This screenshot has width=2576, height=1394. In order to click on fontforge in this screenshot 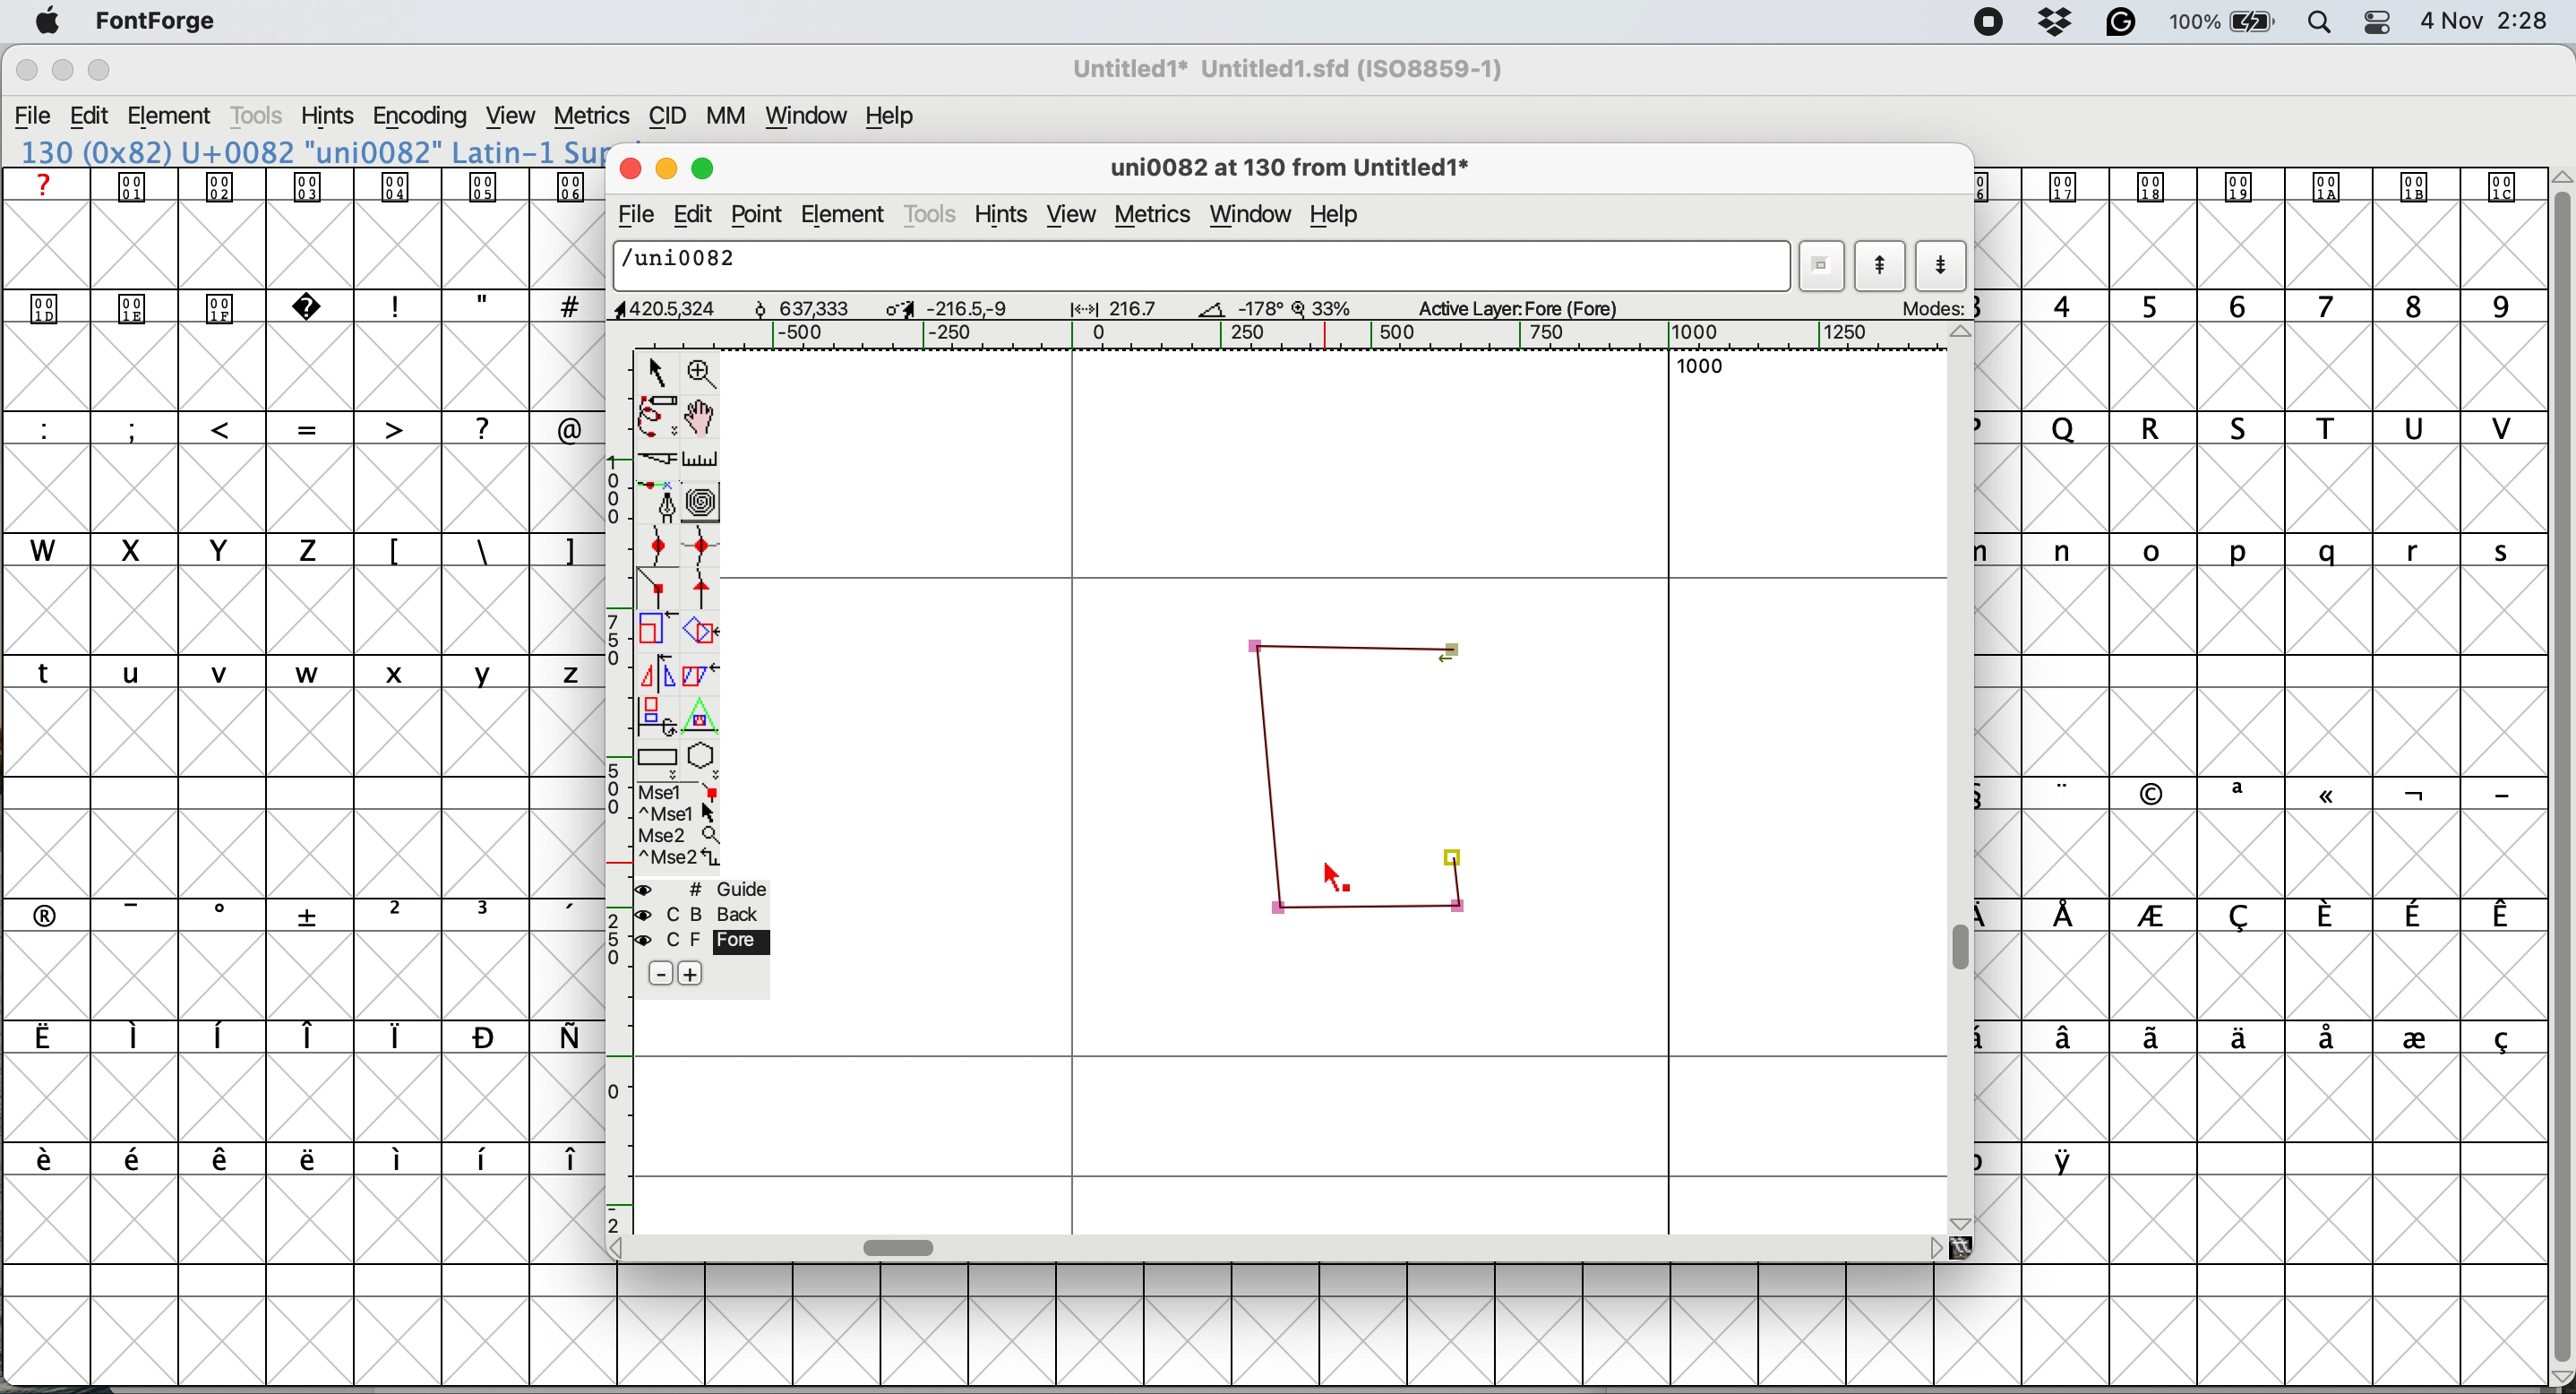, I will do `click(158, 20)`.